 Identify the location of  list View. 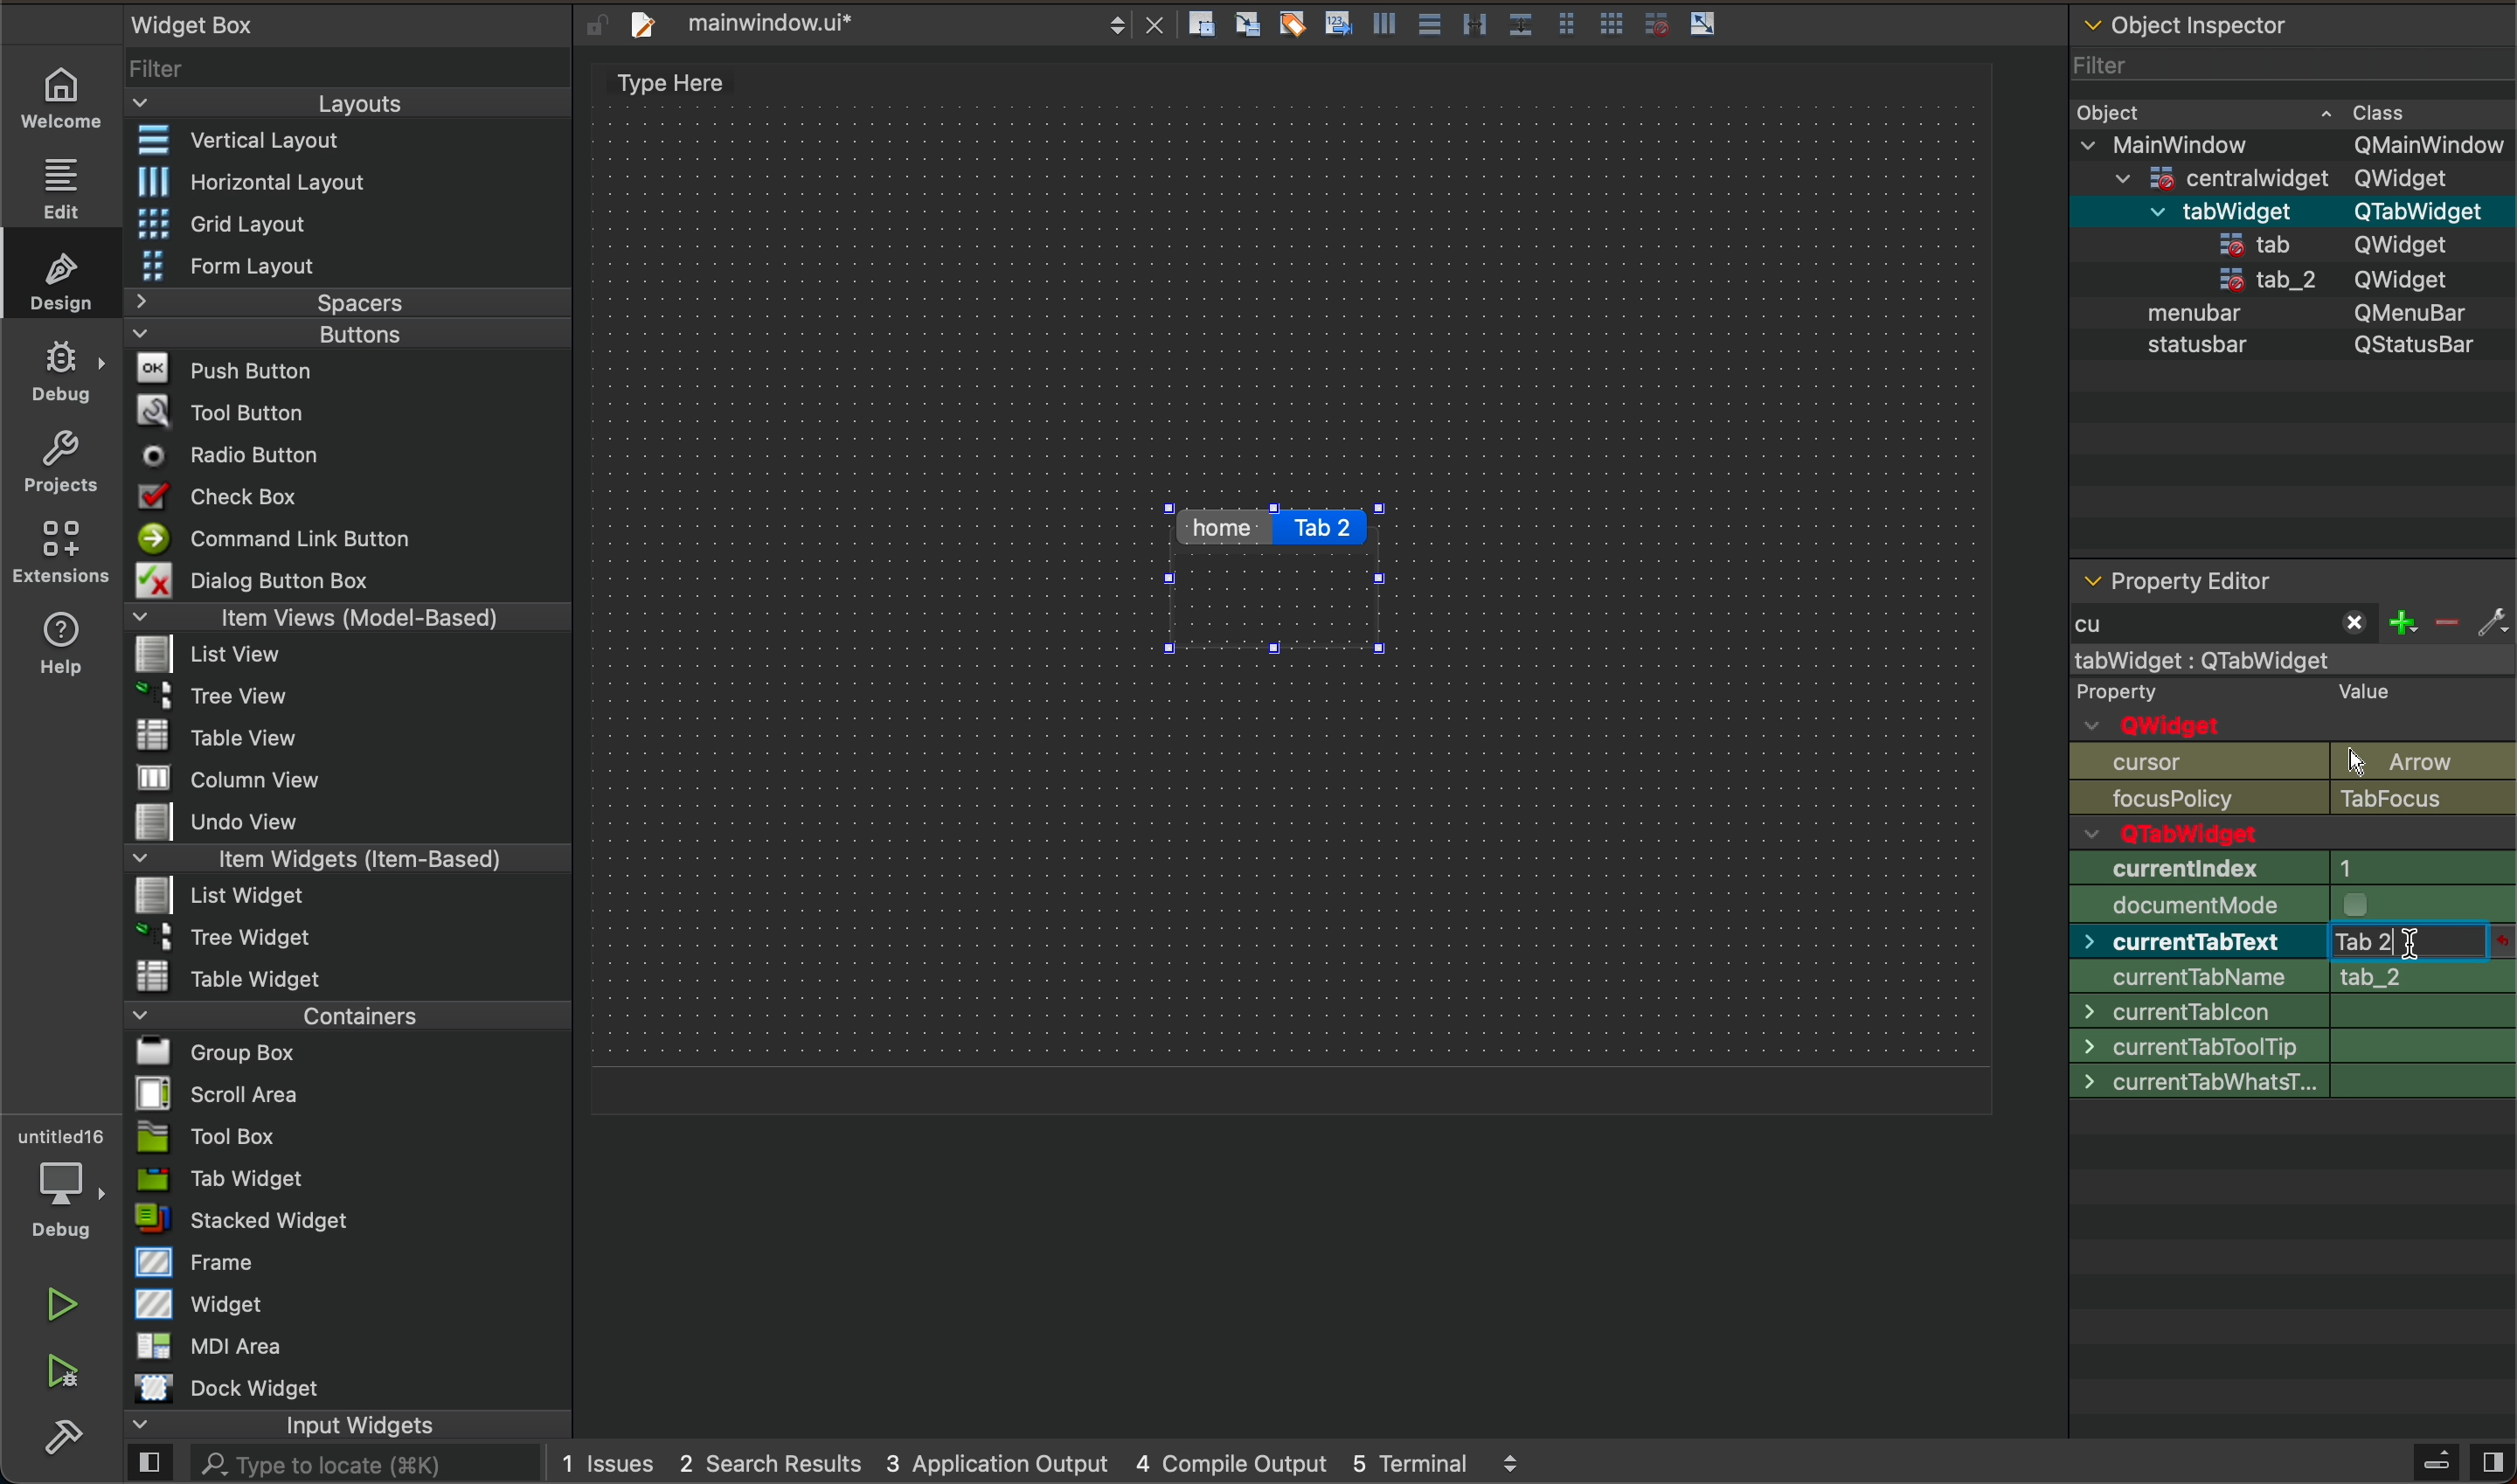
(210, 655).